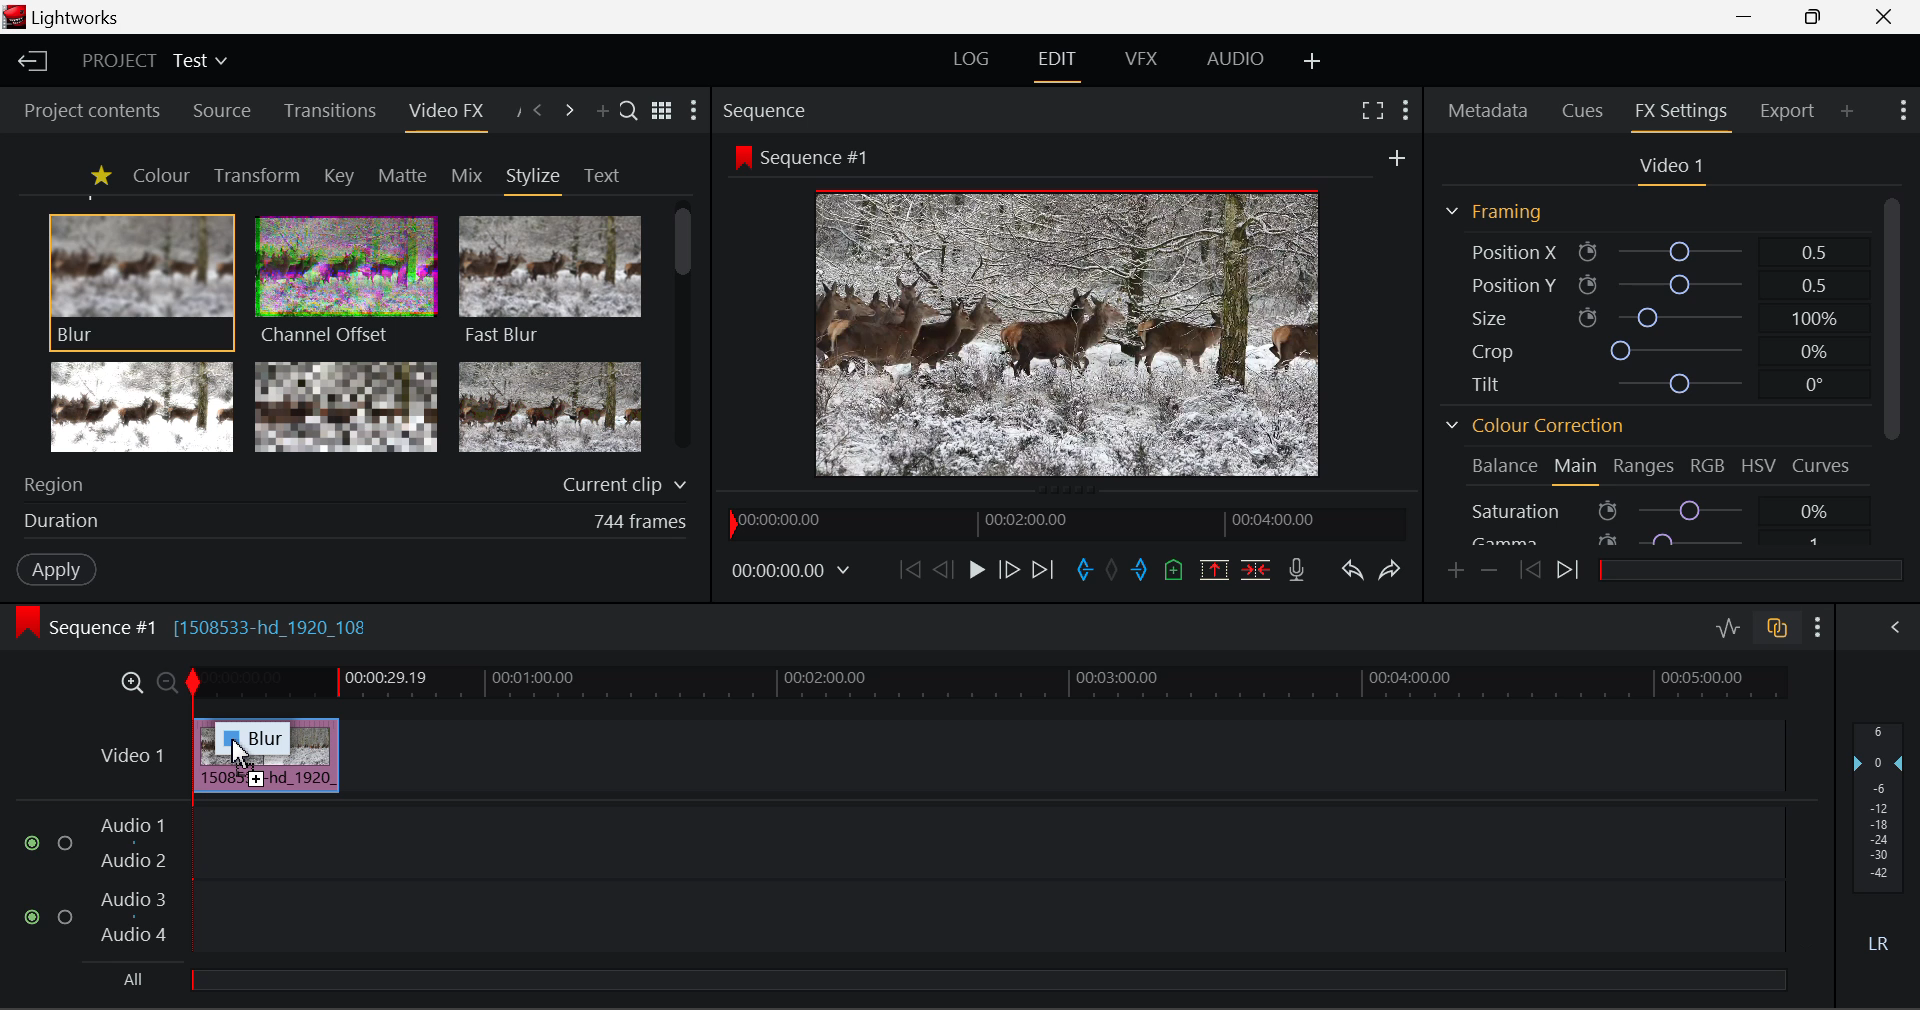 This screenshot has height=1010, width=1920. What do you see at coordinates (1216, 568) in the screenshot?
I see `Remove Marked Section` at bounding box center [1216, 568].